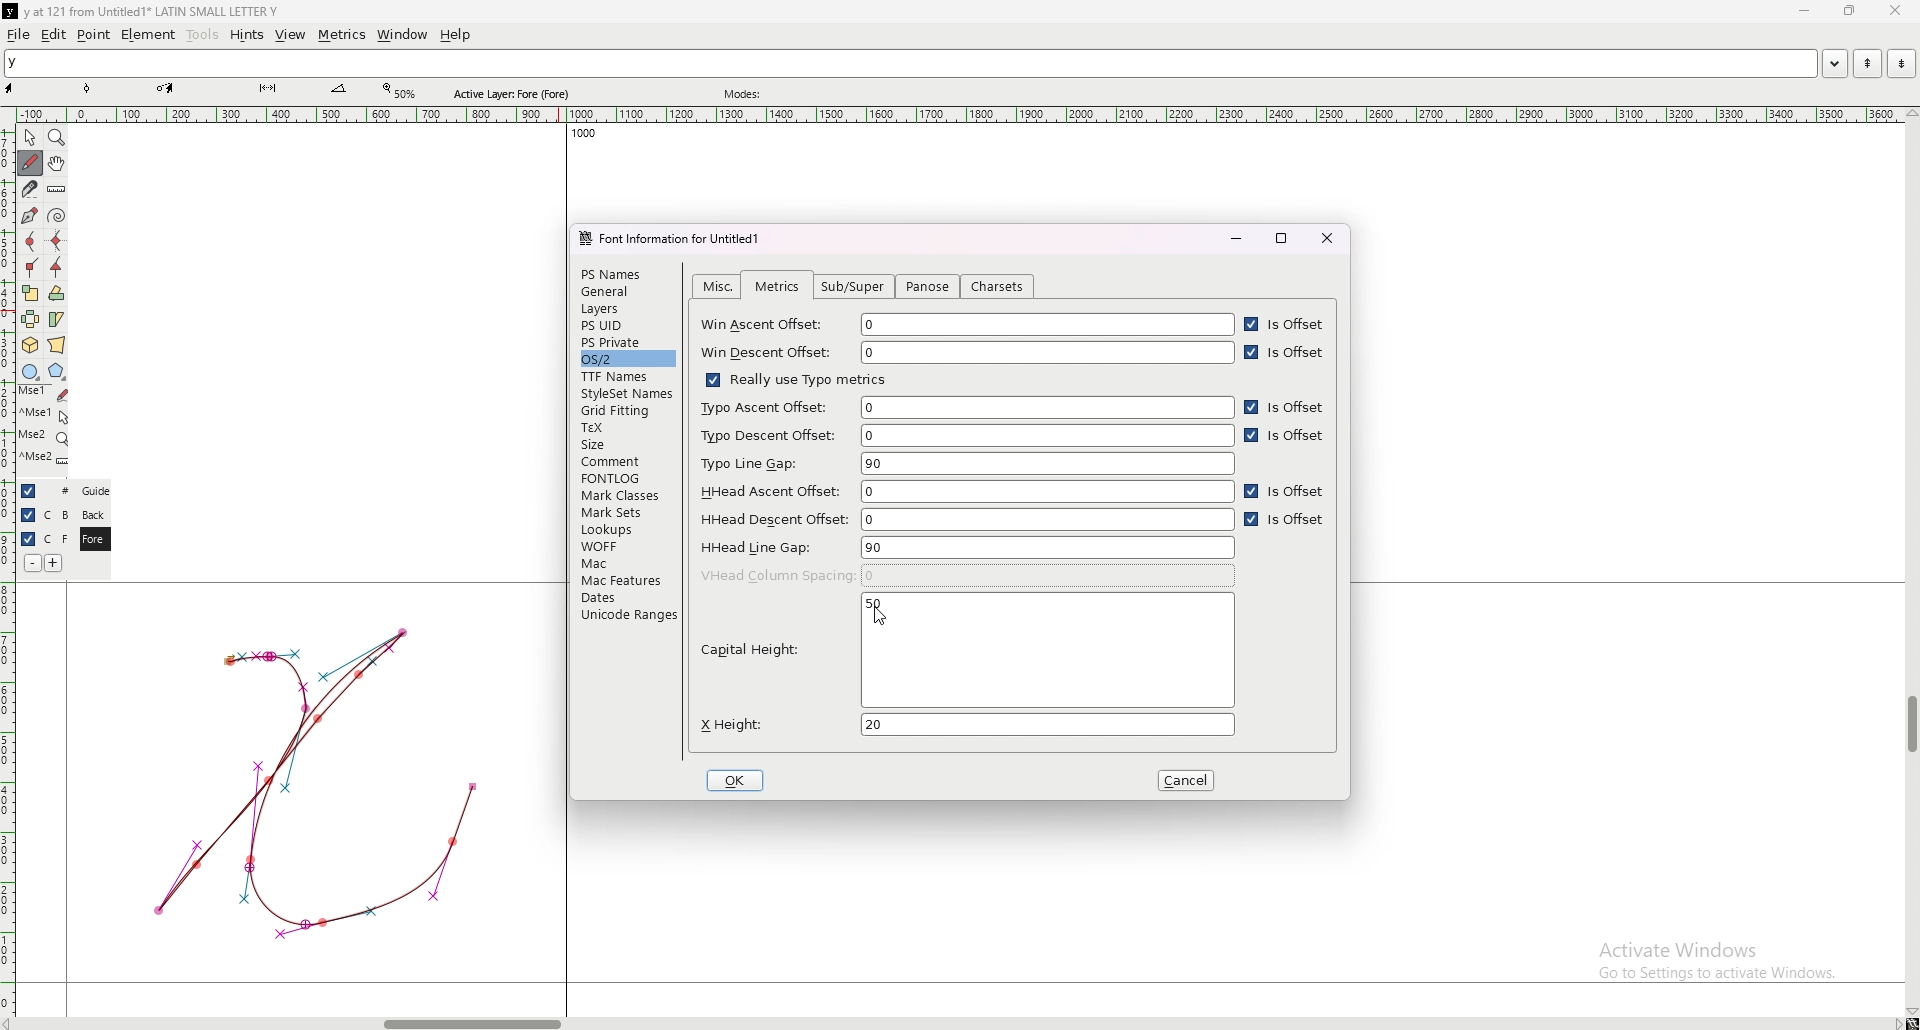  What do you see at coordinates (1896, 1023) in the screenshot?
I see `scroll right` at bounding box center [1896, 1023].